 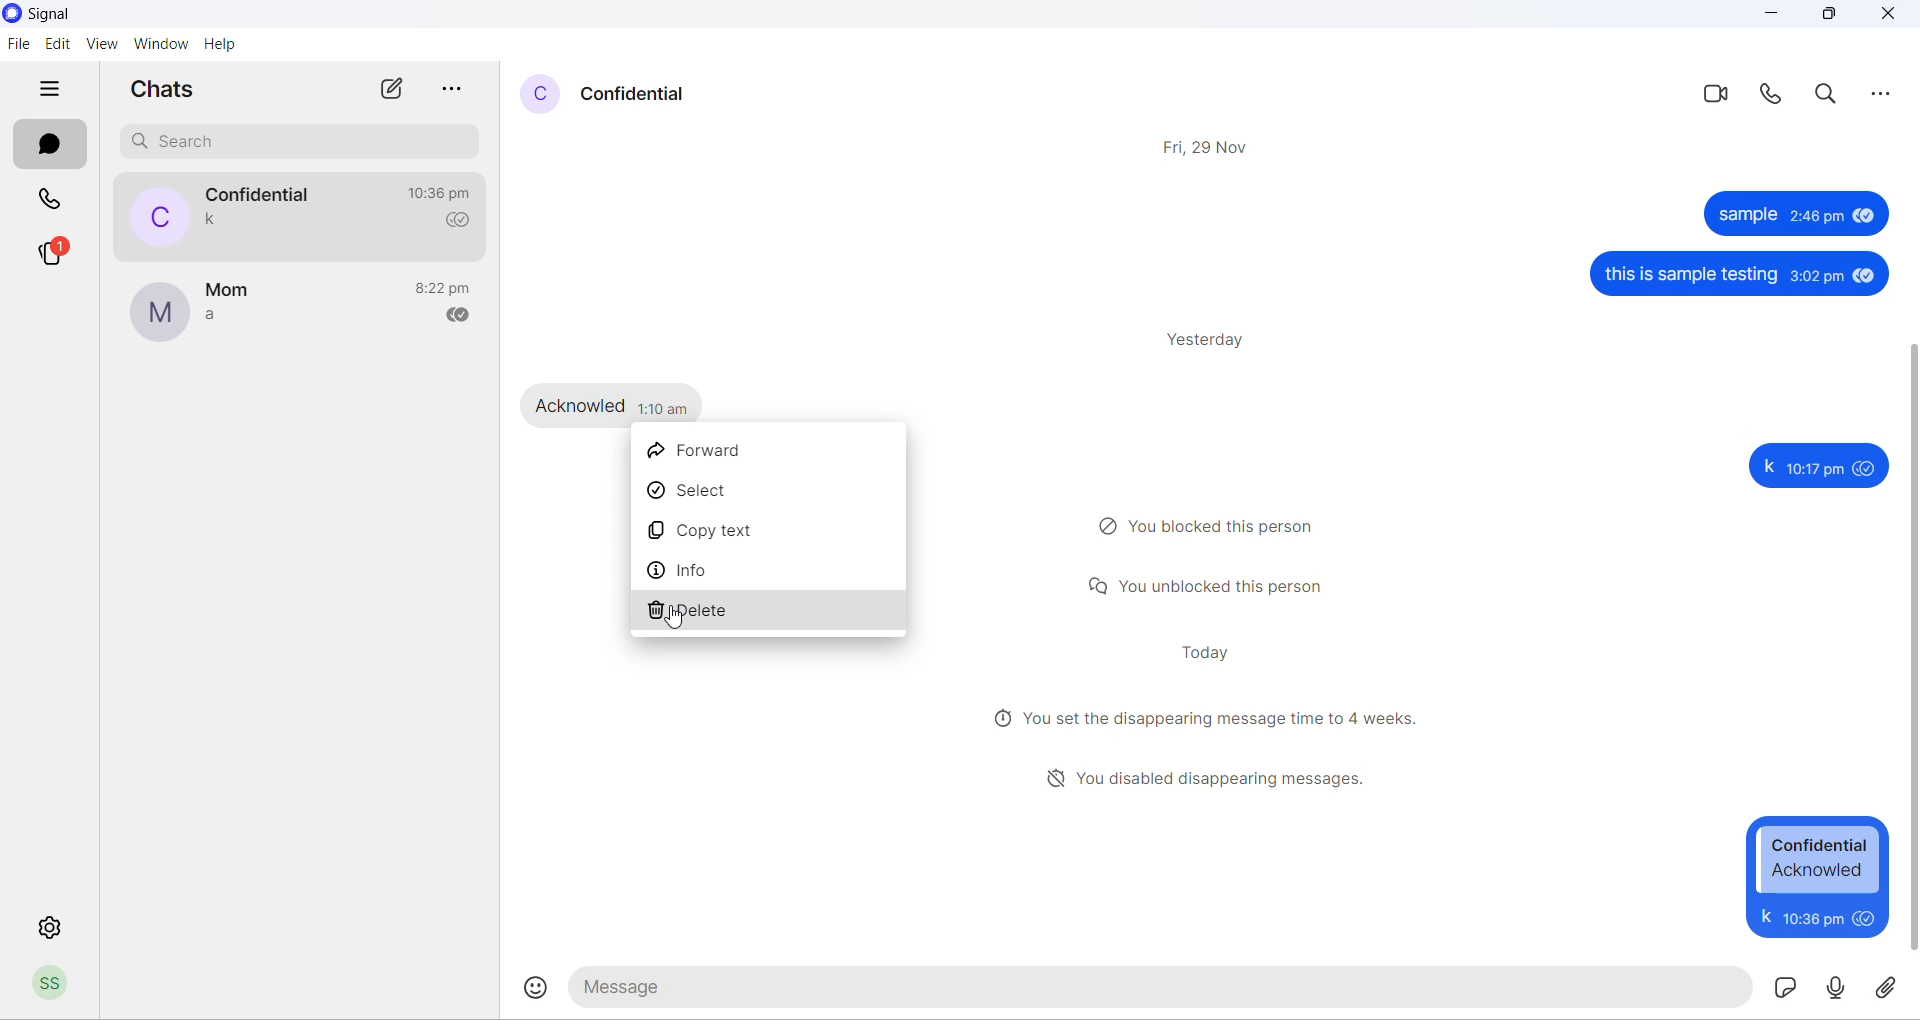 I want to click on application logo and name, so click(x=67, y=15).